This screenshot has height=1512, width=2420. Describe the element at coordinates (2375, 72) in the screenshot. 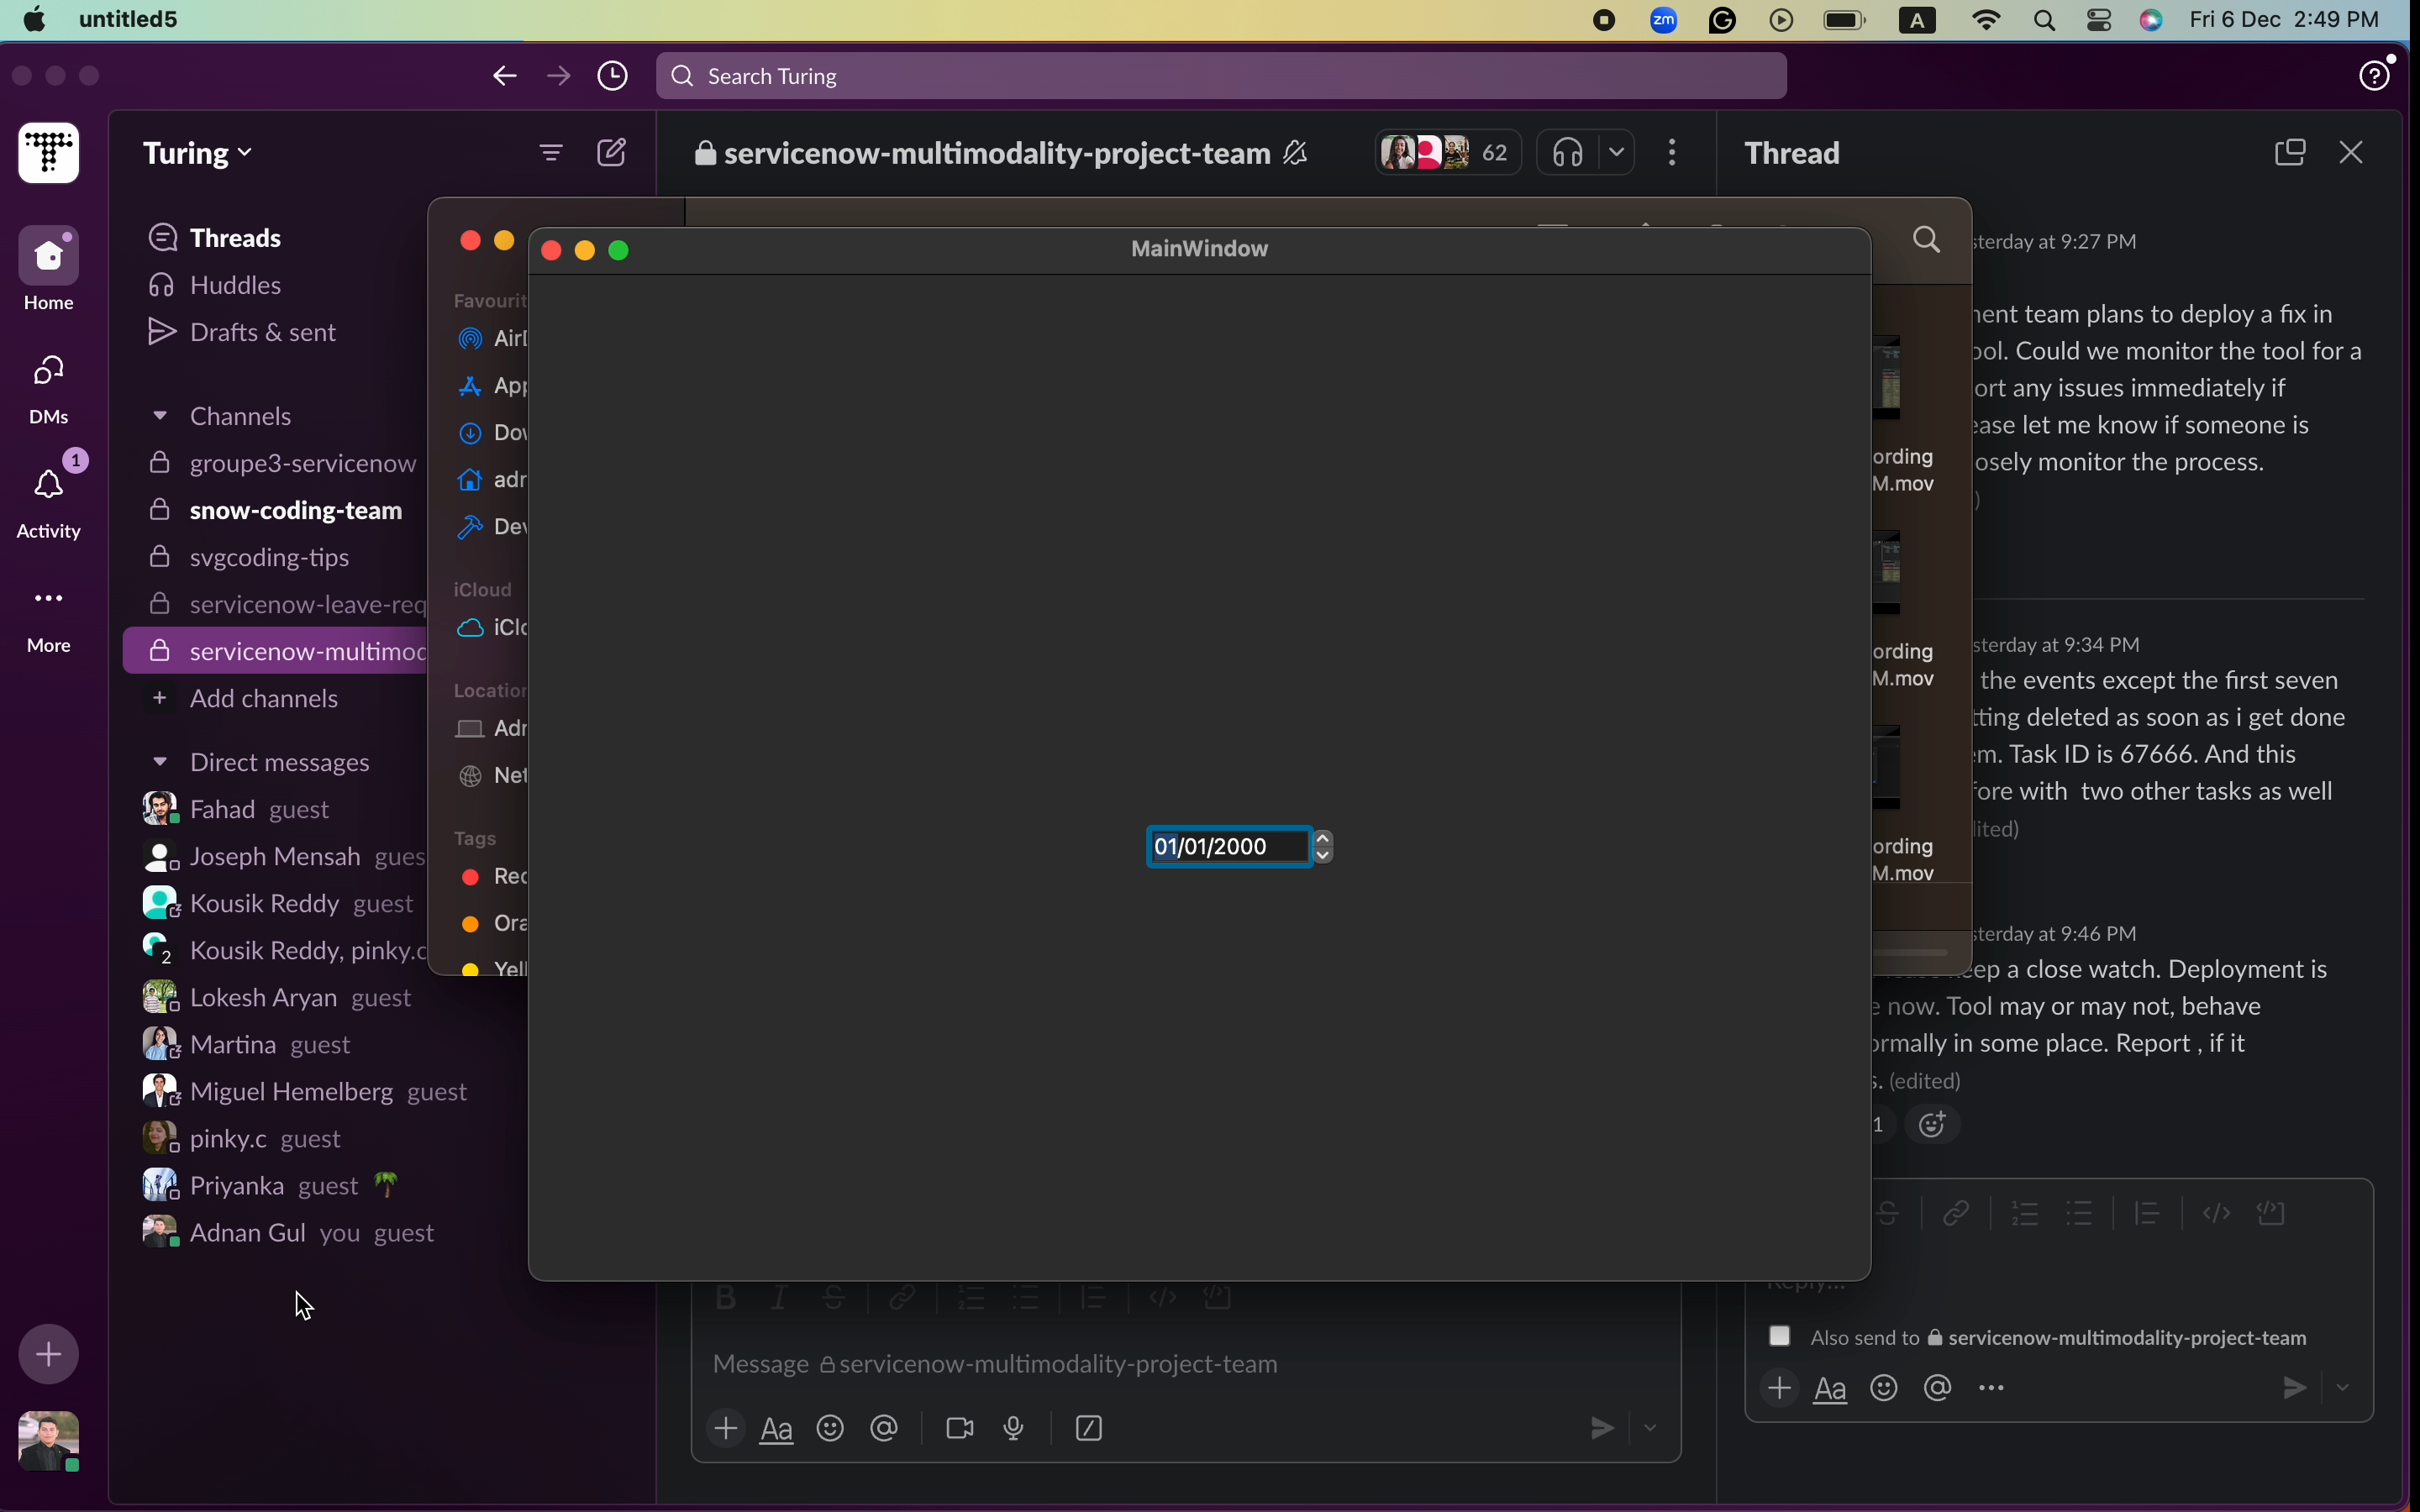

I see `help` at that location.